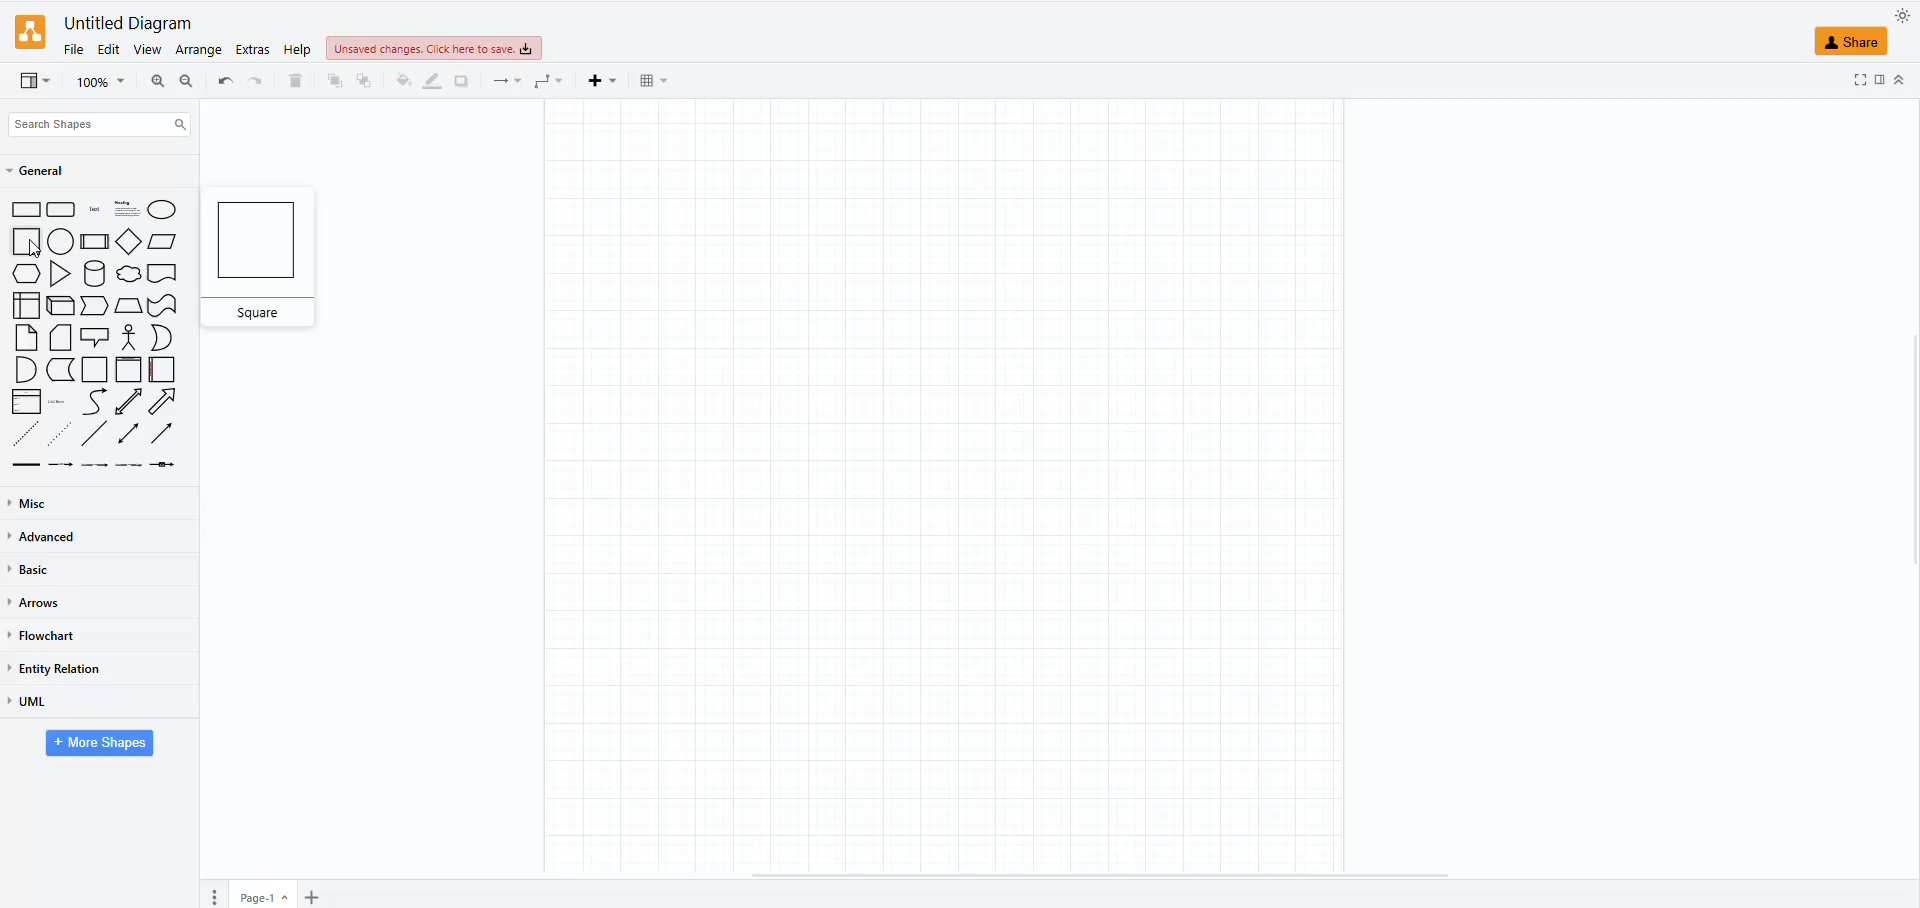 Image resolution: width=1920 pixels, height=908 pixels. I want to click on cursor, so click(33, 252).